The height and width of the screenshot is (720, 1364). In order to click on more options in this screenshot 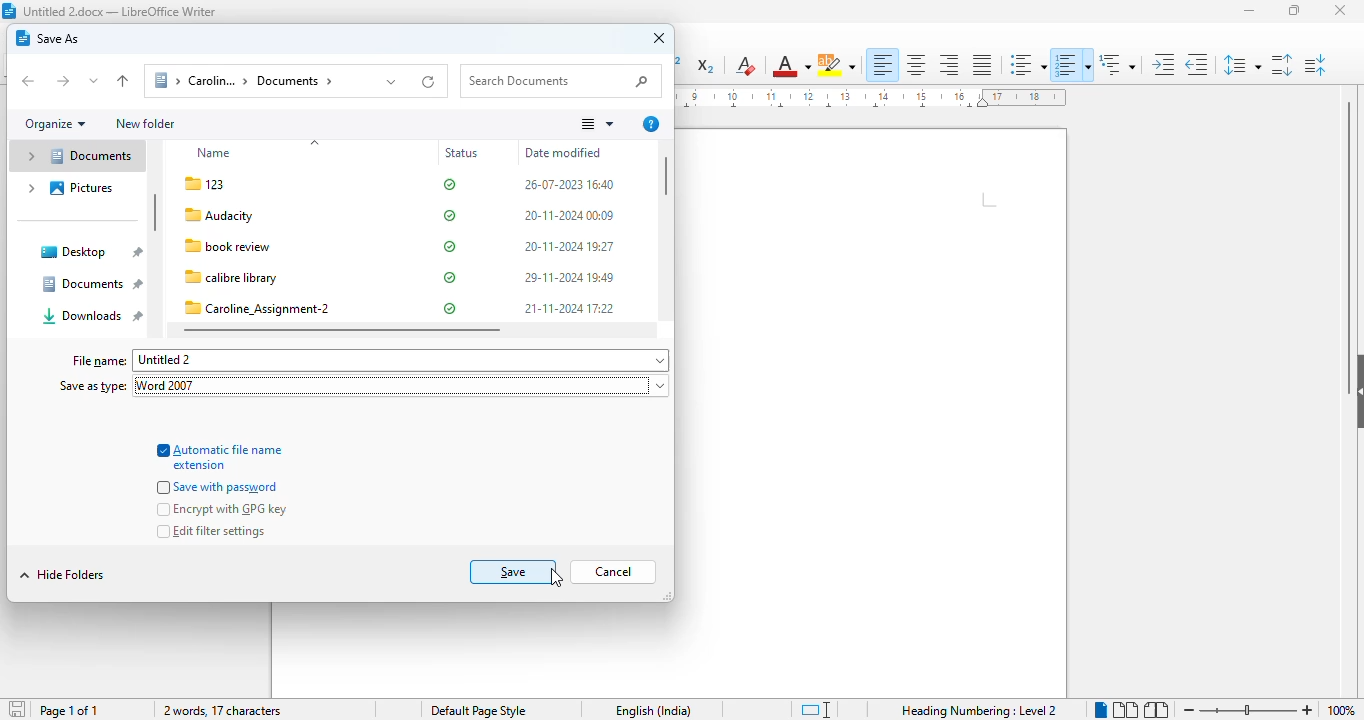, I will do `click(651, 124)`.